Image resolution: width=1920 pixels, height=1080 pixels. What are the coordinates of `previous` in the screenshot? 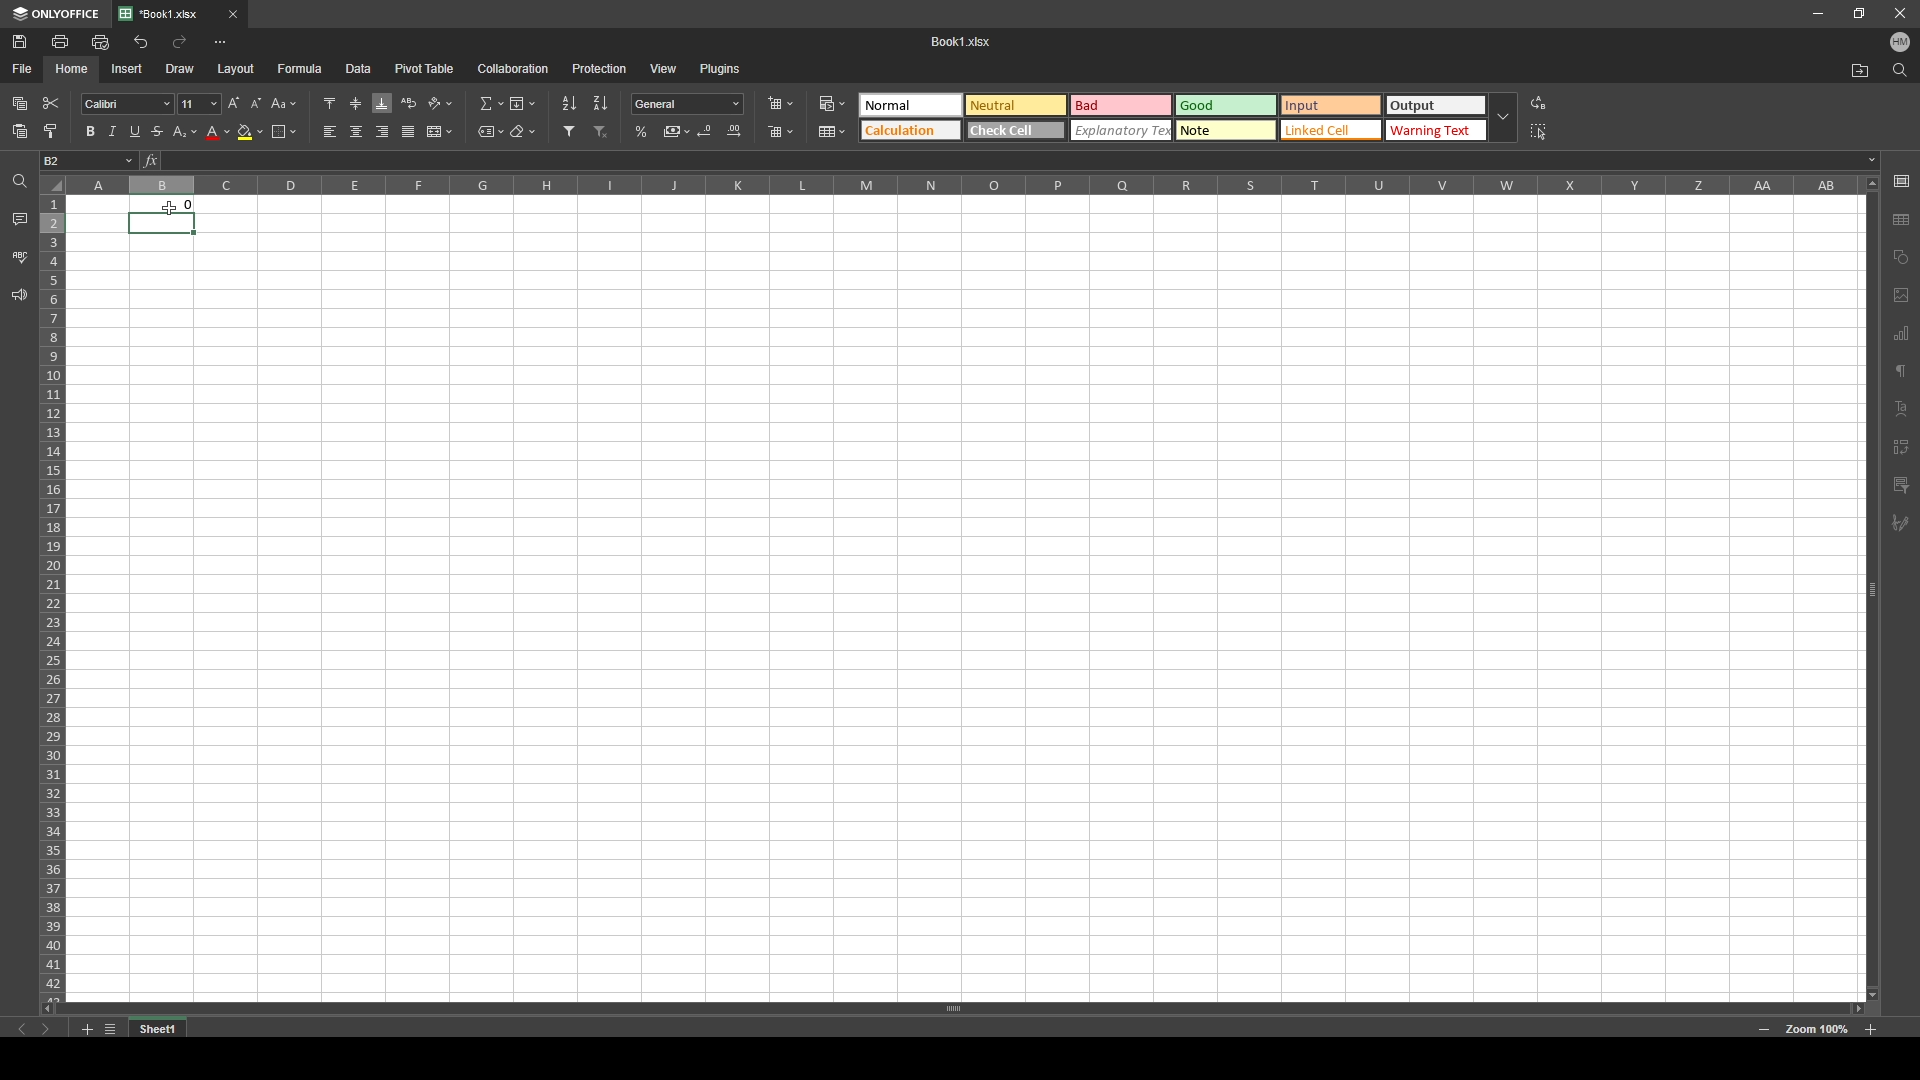 It's located at (23, 1029).